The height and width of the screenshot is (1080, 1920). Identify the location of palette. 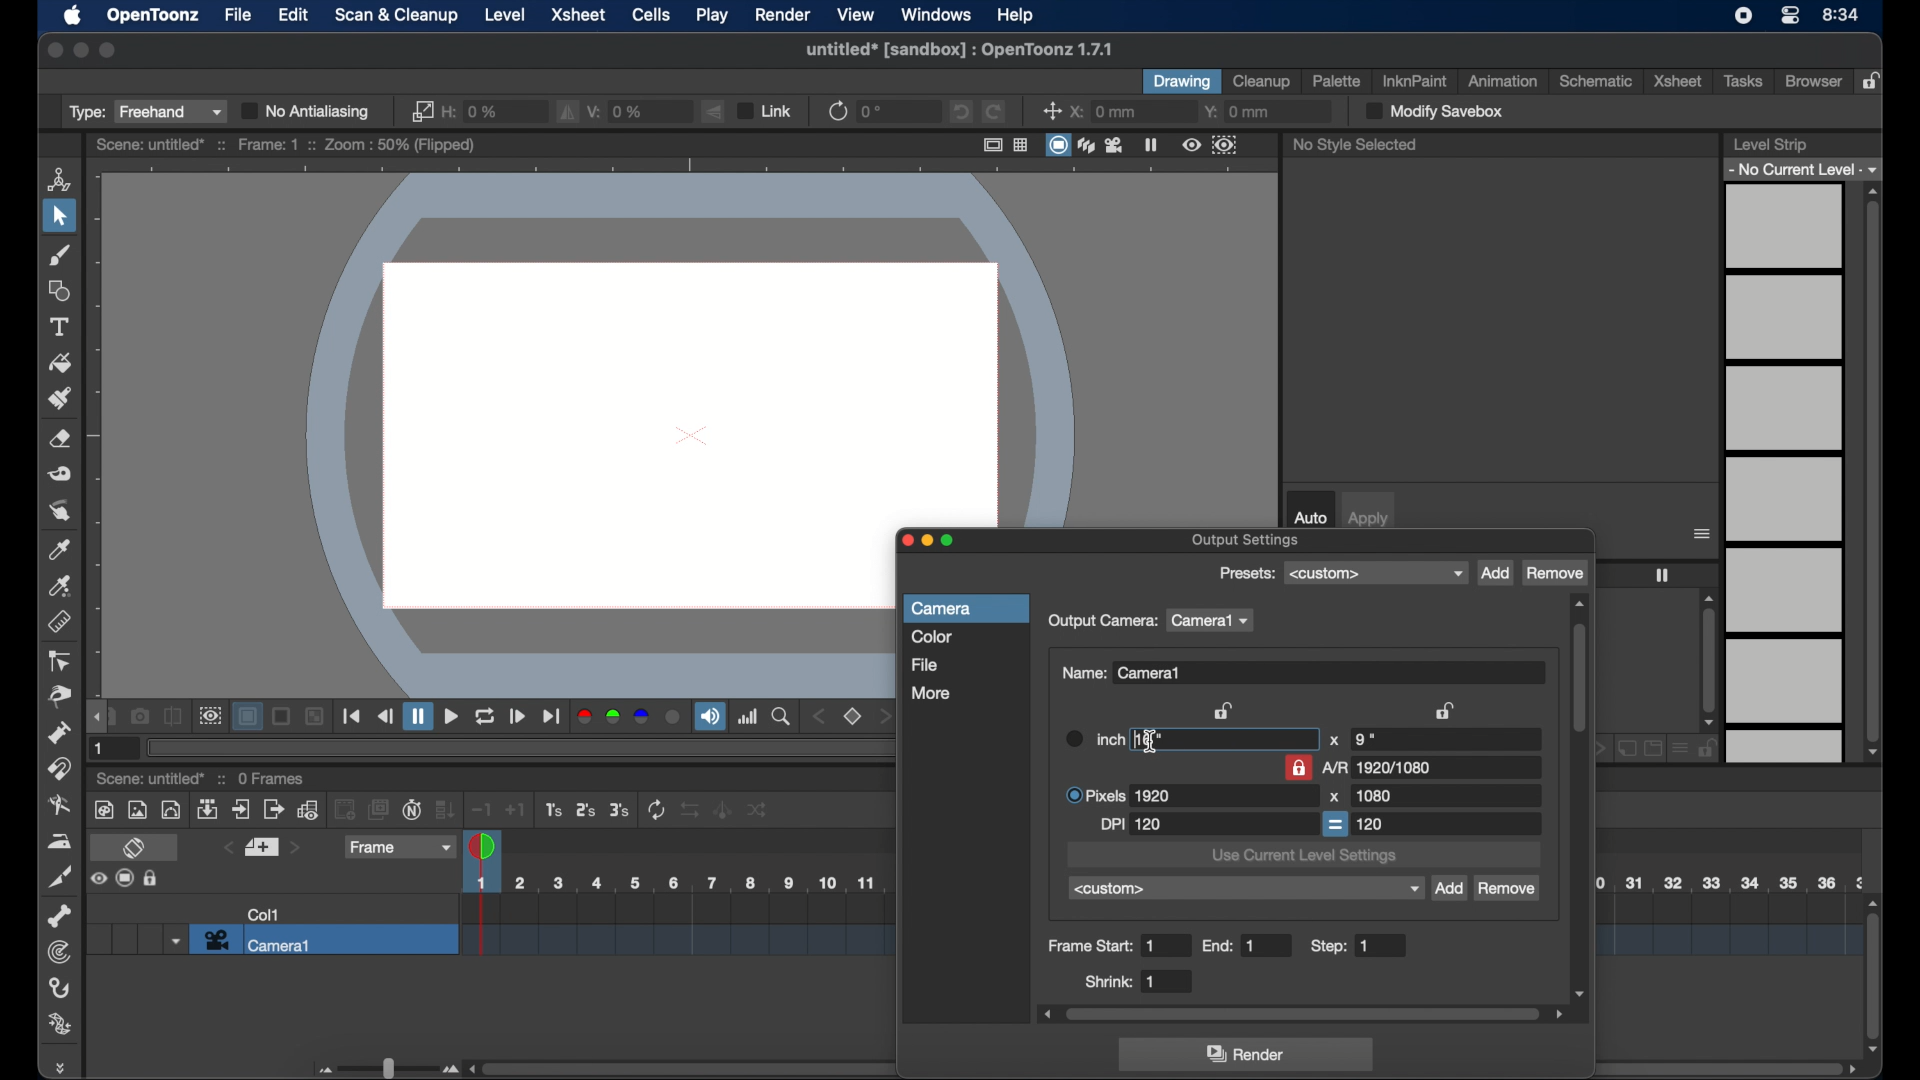
(1337, 80).